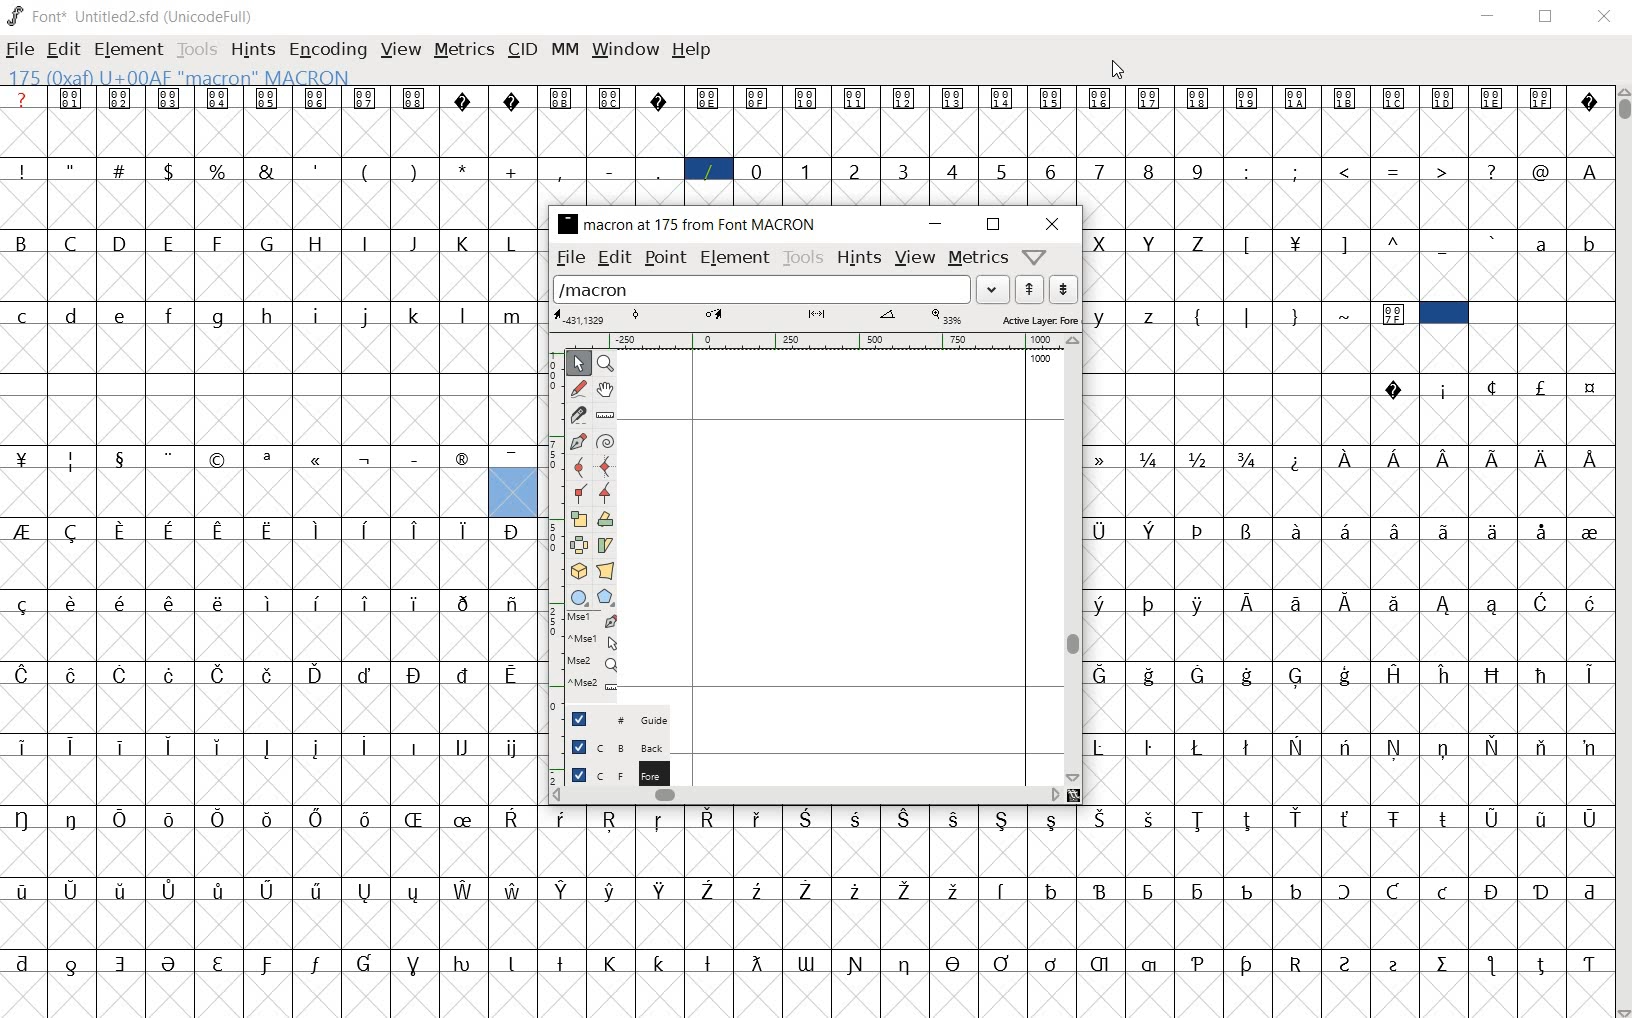  Describe the element at coordinates (757, 98) in the screenshot. I see `Symbol` at that location.